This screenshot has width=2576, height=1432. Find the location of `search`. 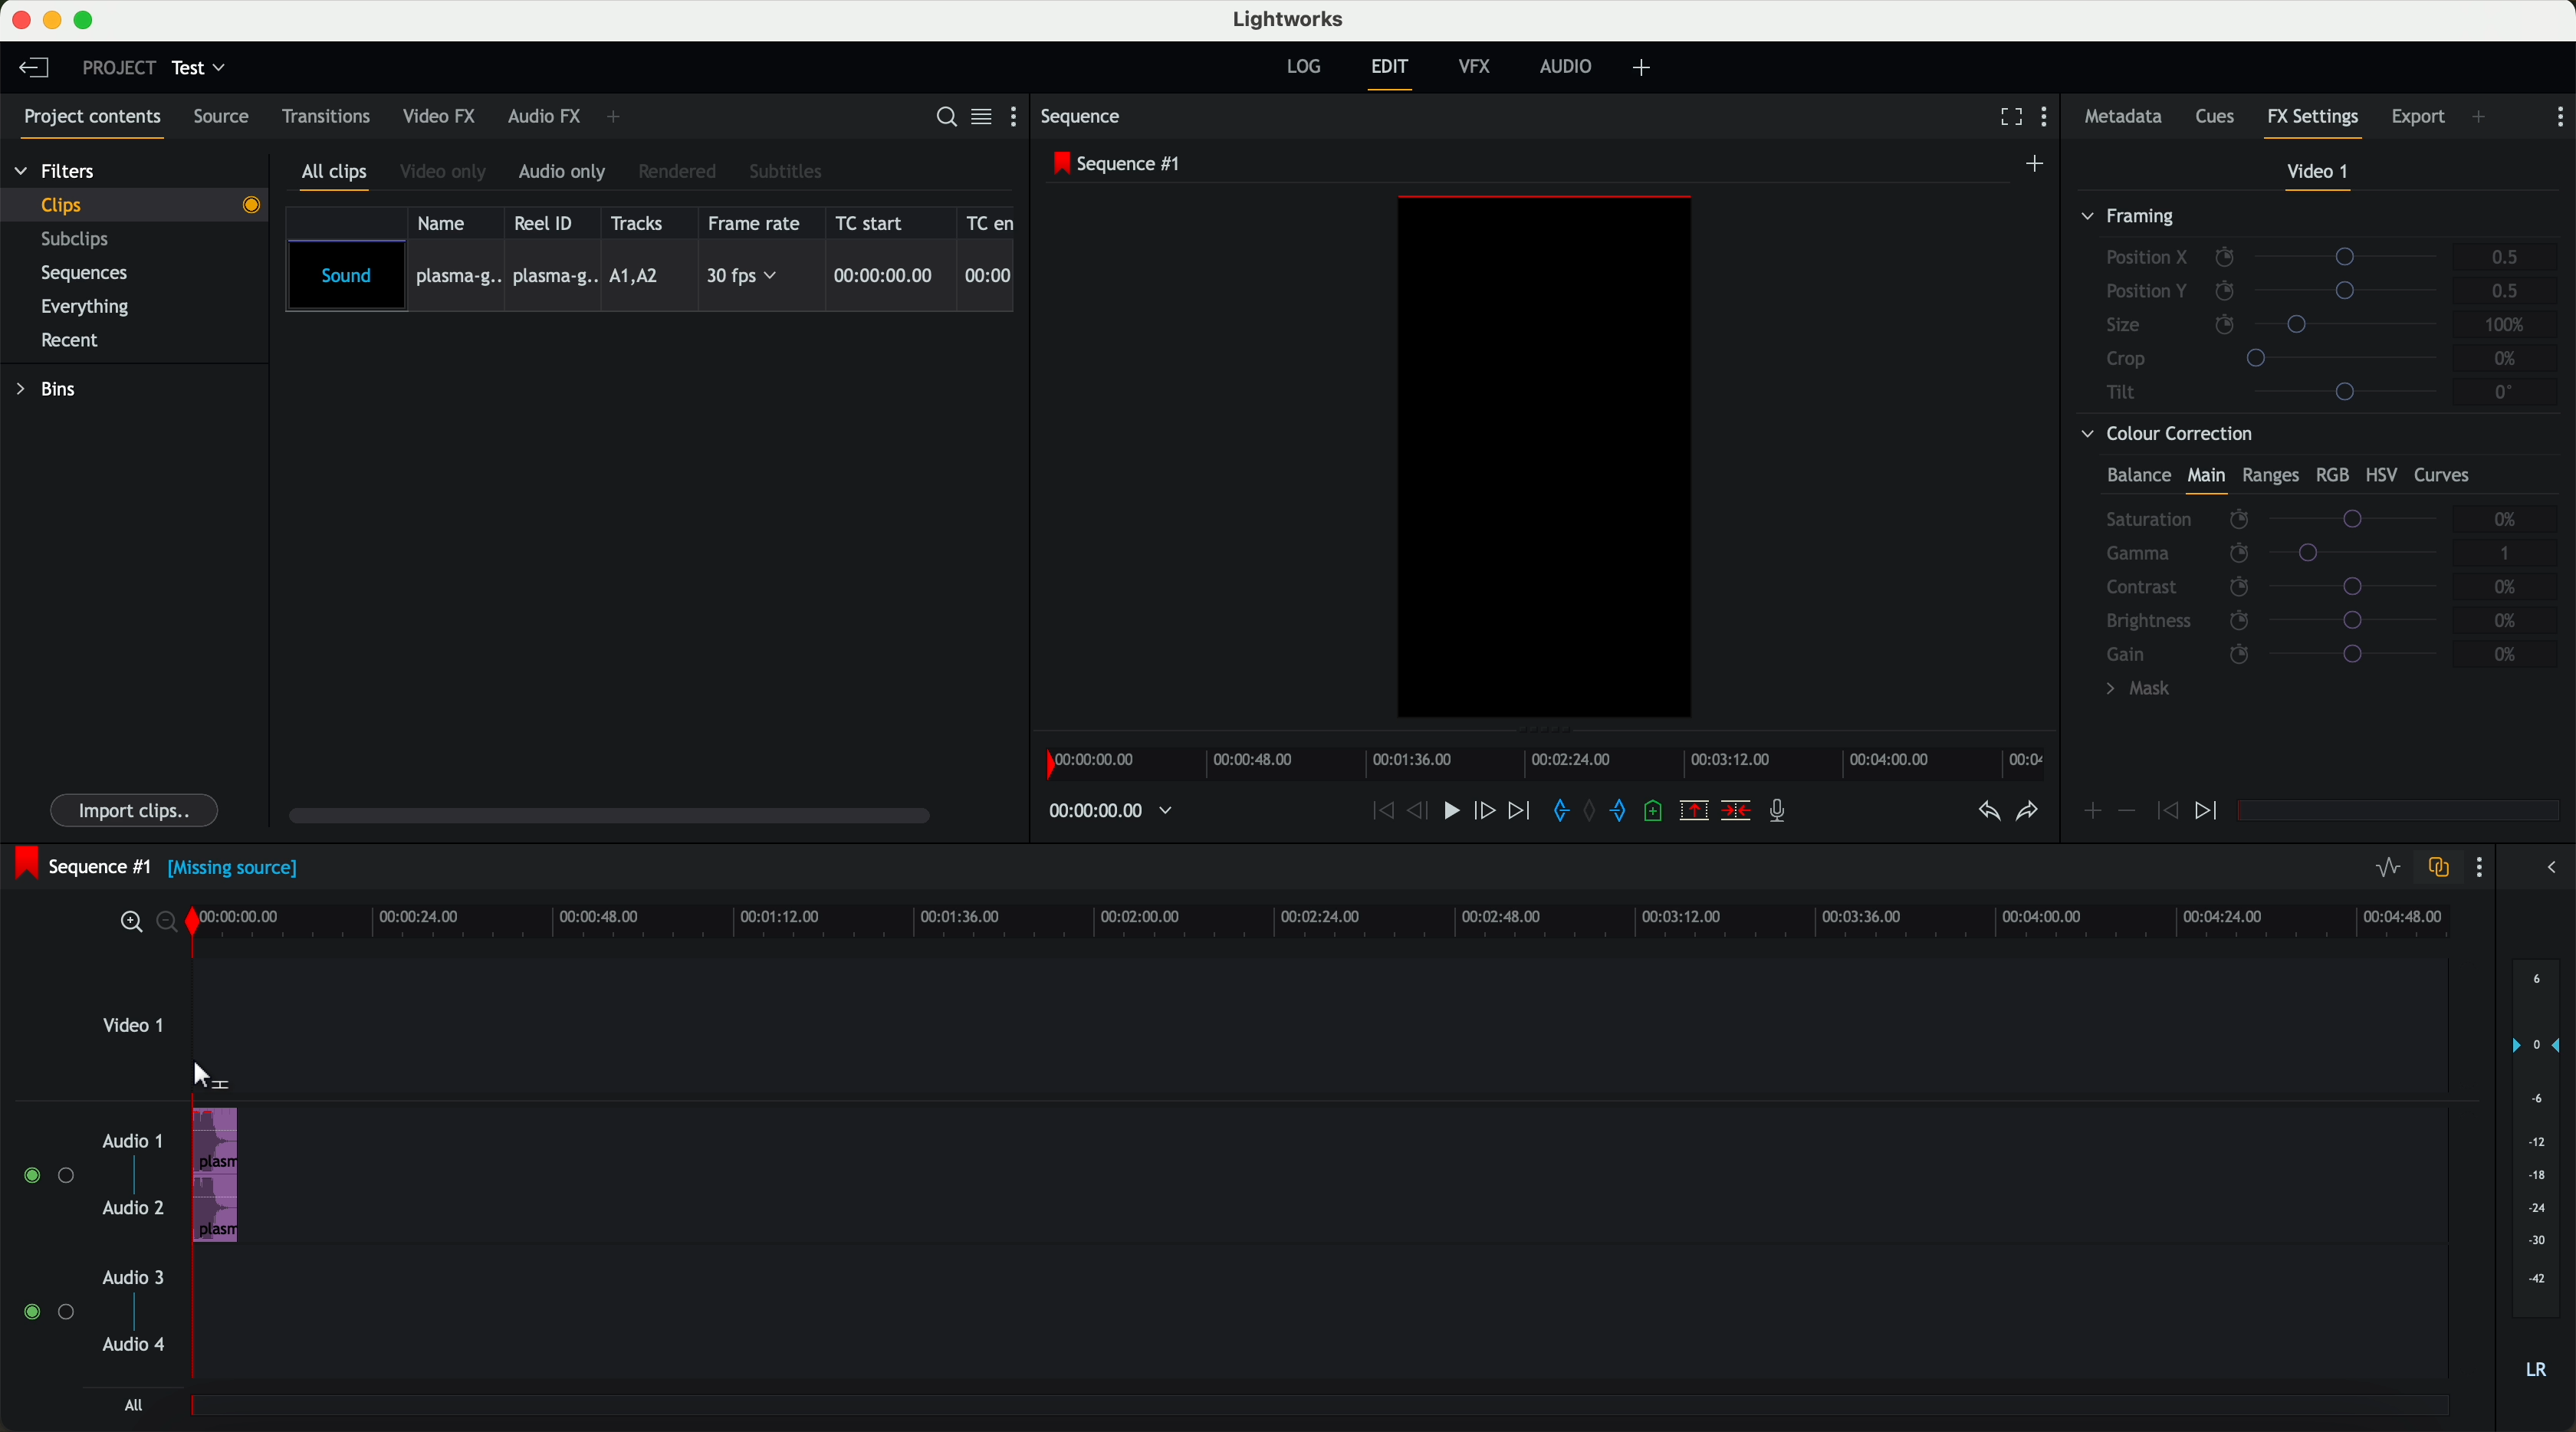

search is located at coordinates (944, 118).